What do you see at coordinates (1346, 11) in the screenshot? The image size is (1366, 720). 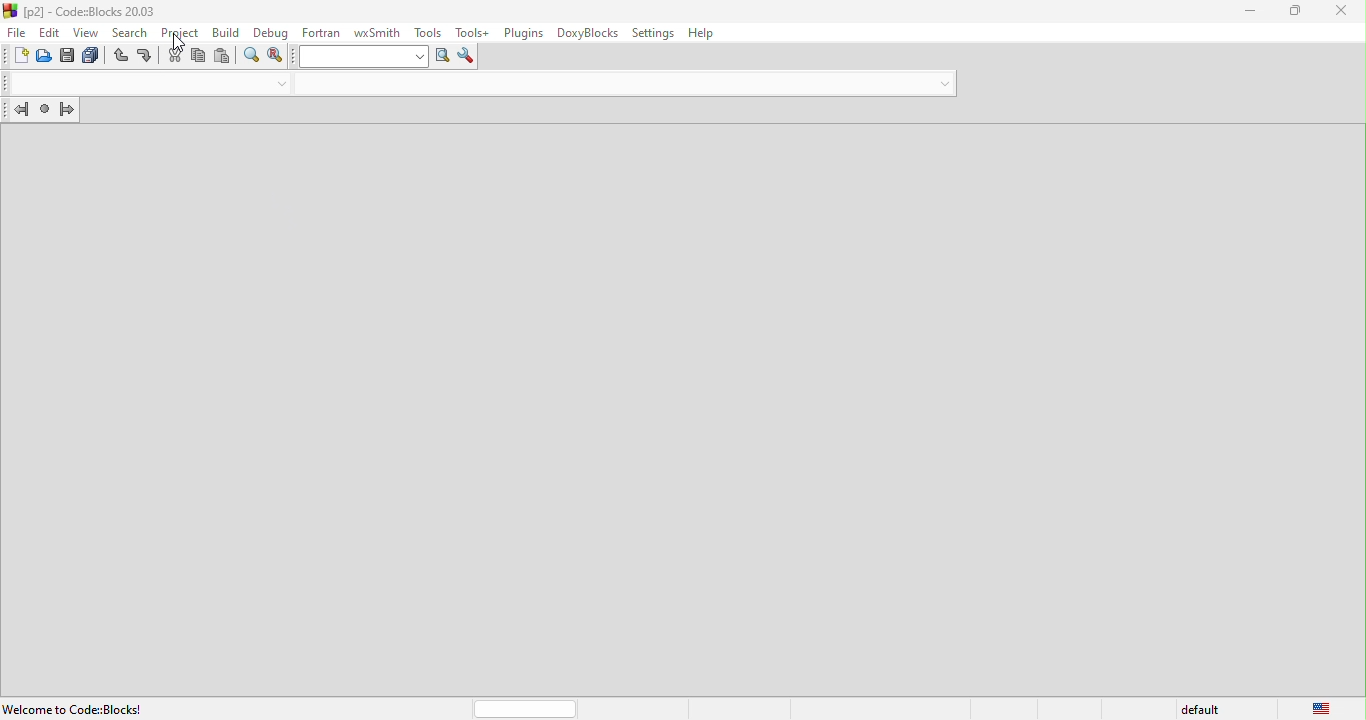 I see `close` at bounding box center [1346, 11].